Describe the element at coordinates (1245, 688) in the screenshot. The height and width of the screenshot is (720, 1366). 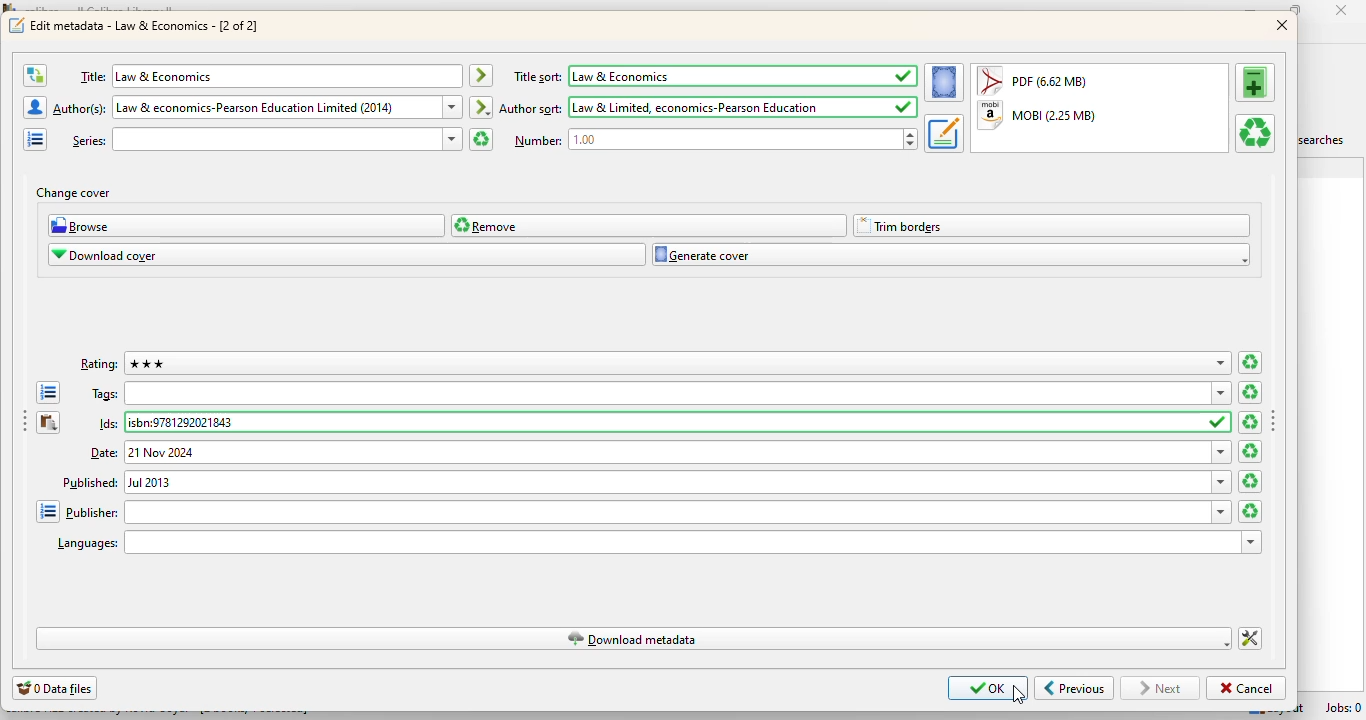
I see `cancel` at that location.